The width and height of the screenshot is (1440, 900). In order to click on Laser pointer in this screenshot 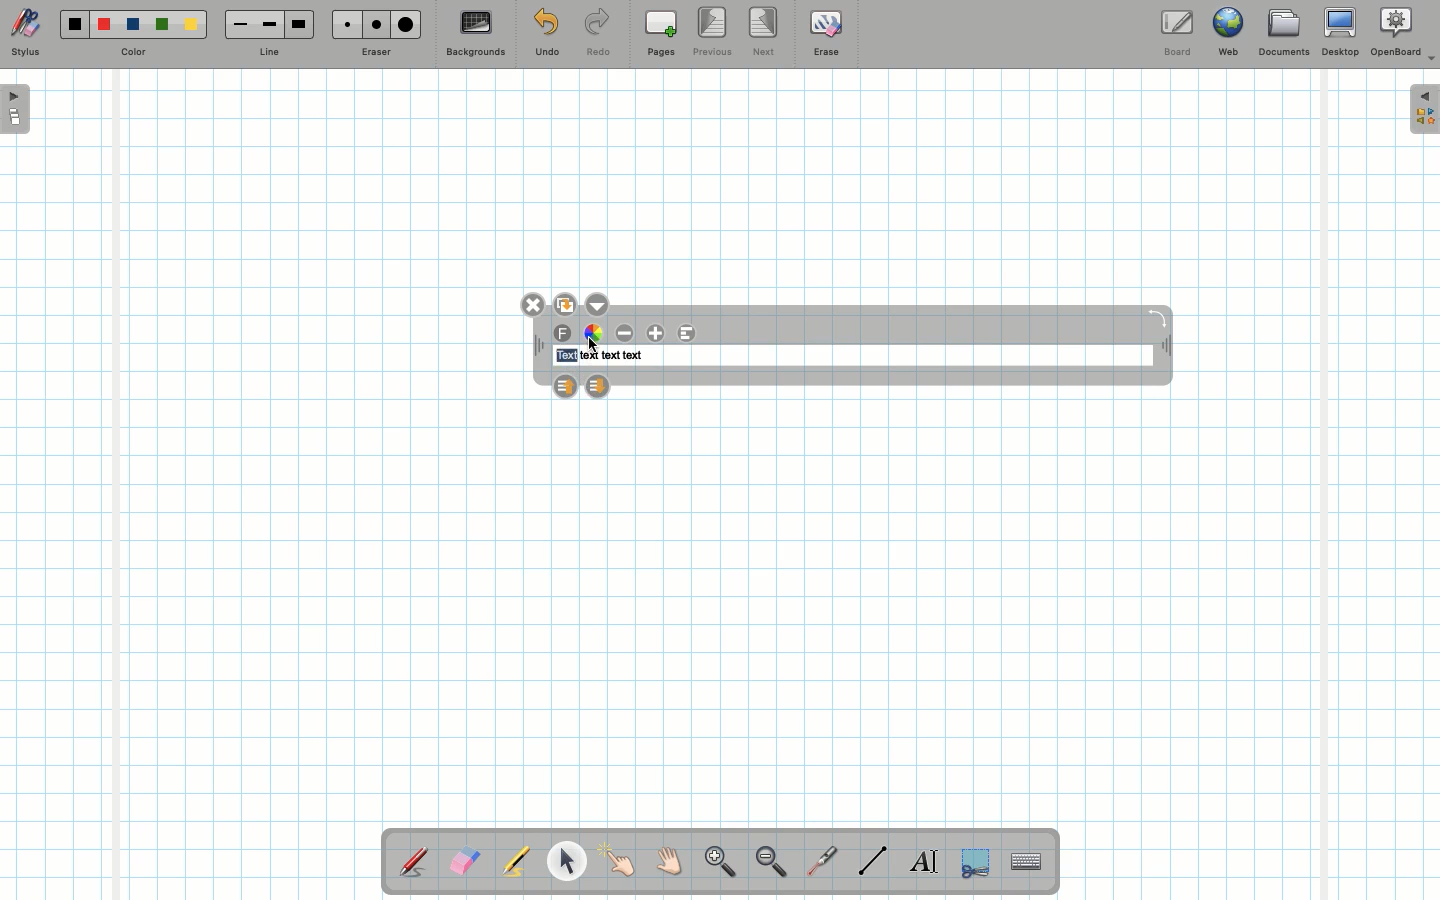, I will do `click(818, 862)`.